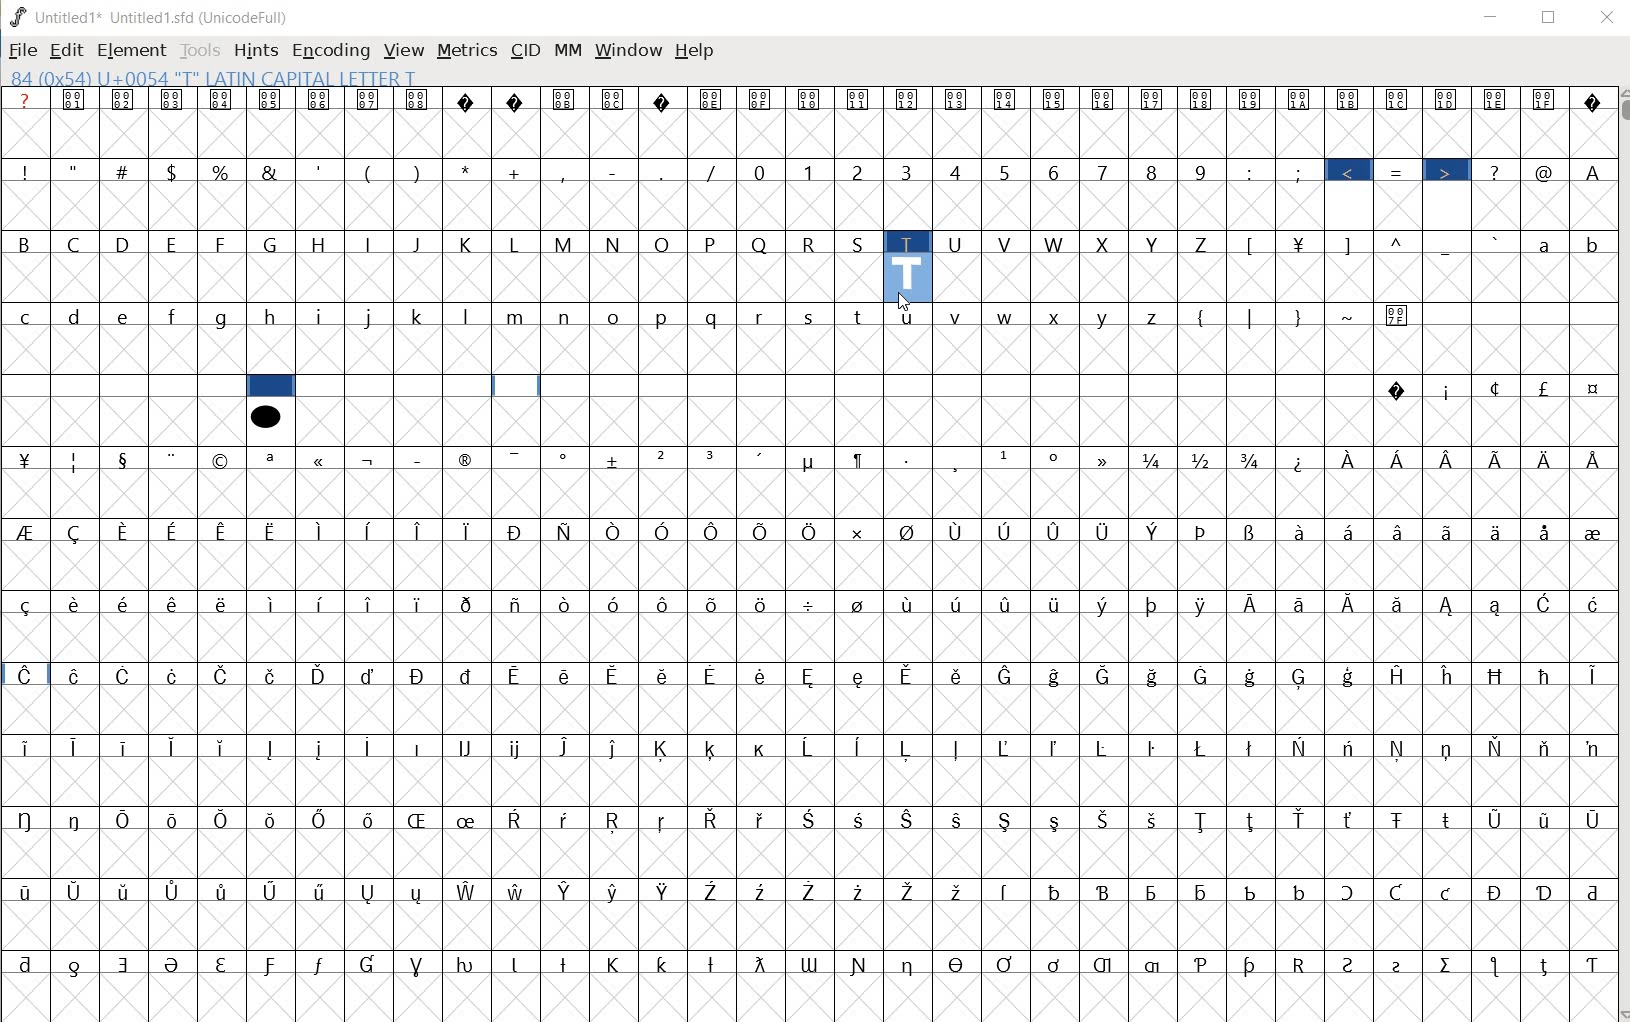  What do you see at coordinates (910, 173) in the screenshot?
I see `3` at bounding box center [910, 173].